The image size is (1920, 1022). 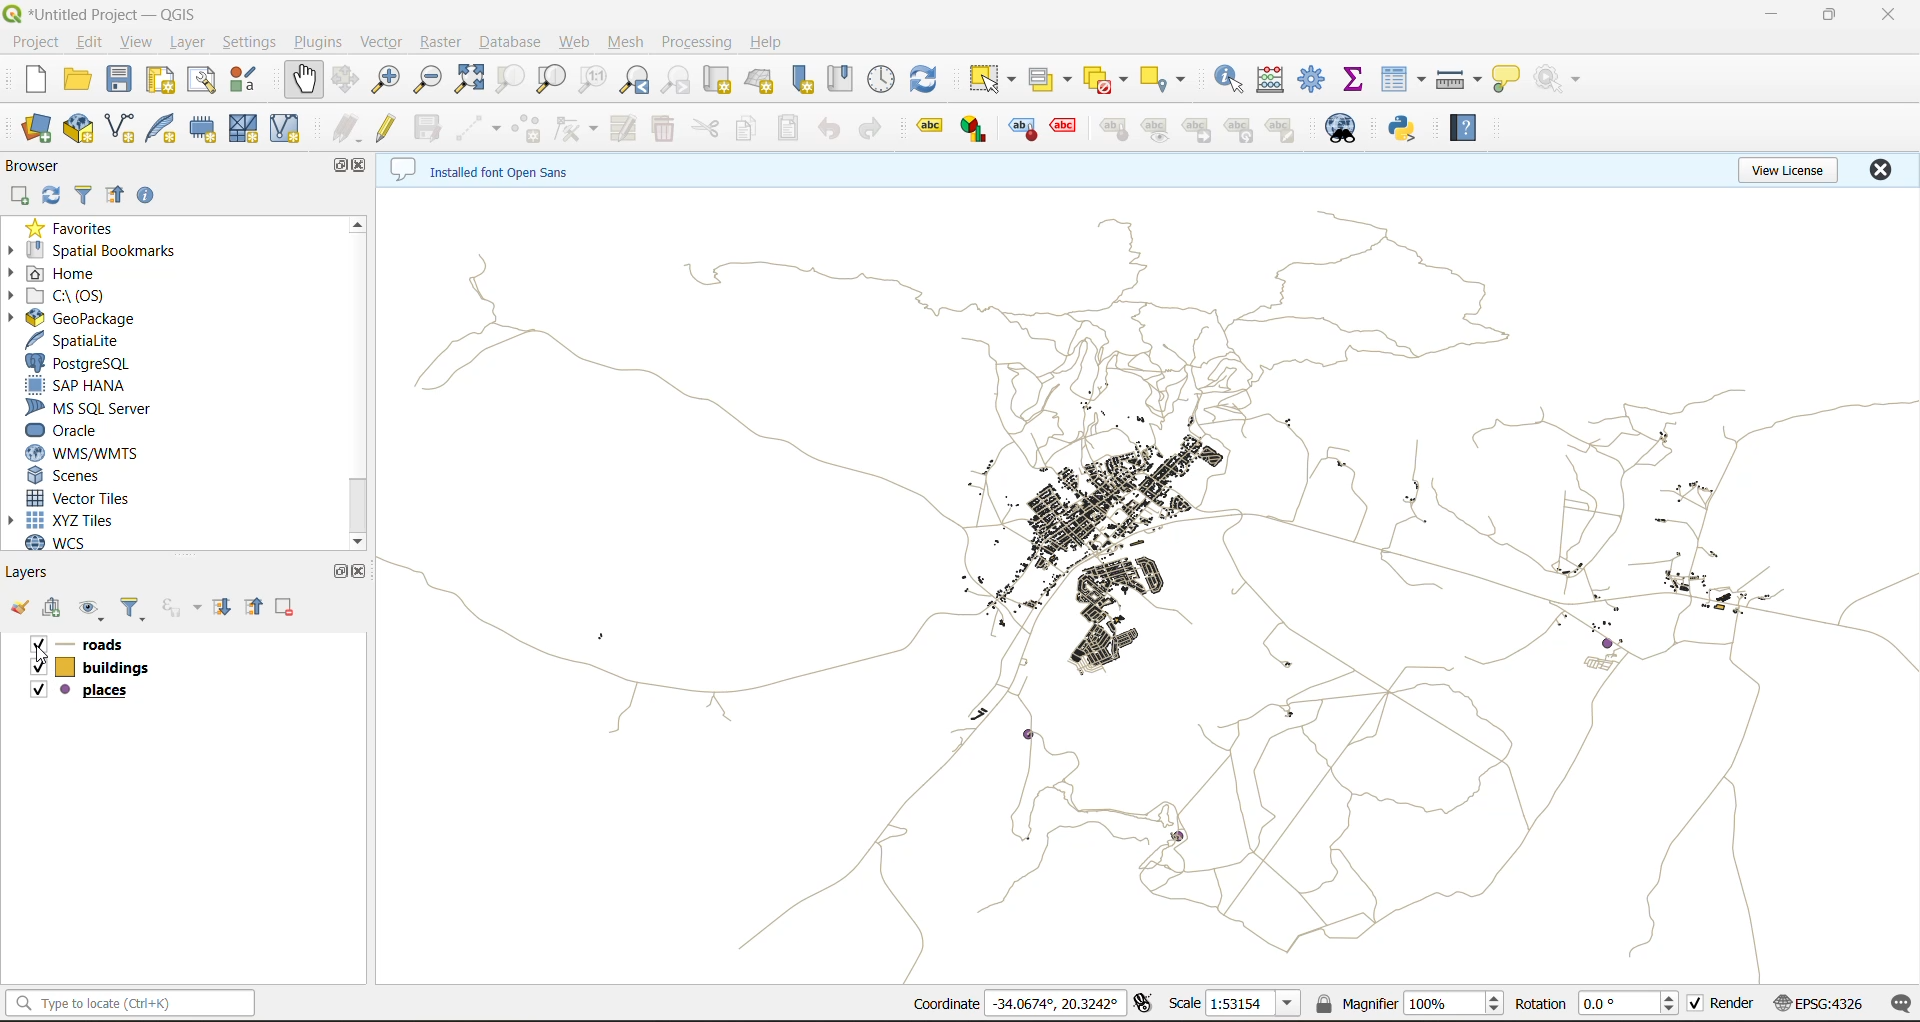 What do you see at coordinates (141, 42) in the screenshot?
I see `view` at bounding box center [141, 42].